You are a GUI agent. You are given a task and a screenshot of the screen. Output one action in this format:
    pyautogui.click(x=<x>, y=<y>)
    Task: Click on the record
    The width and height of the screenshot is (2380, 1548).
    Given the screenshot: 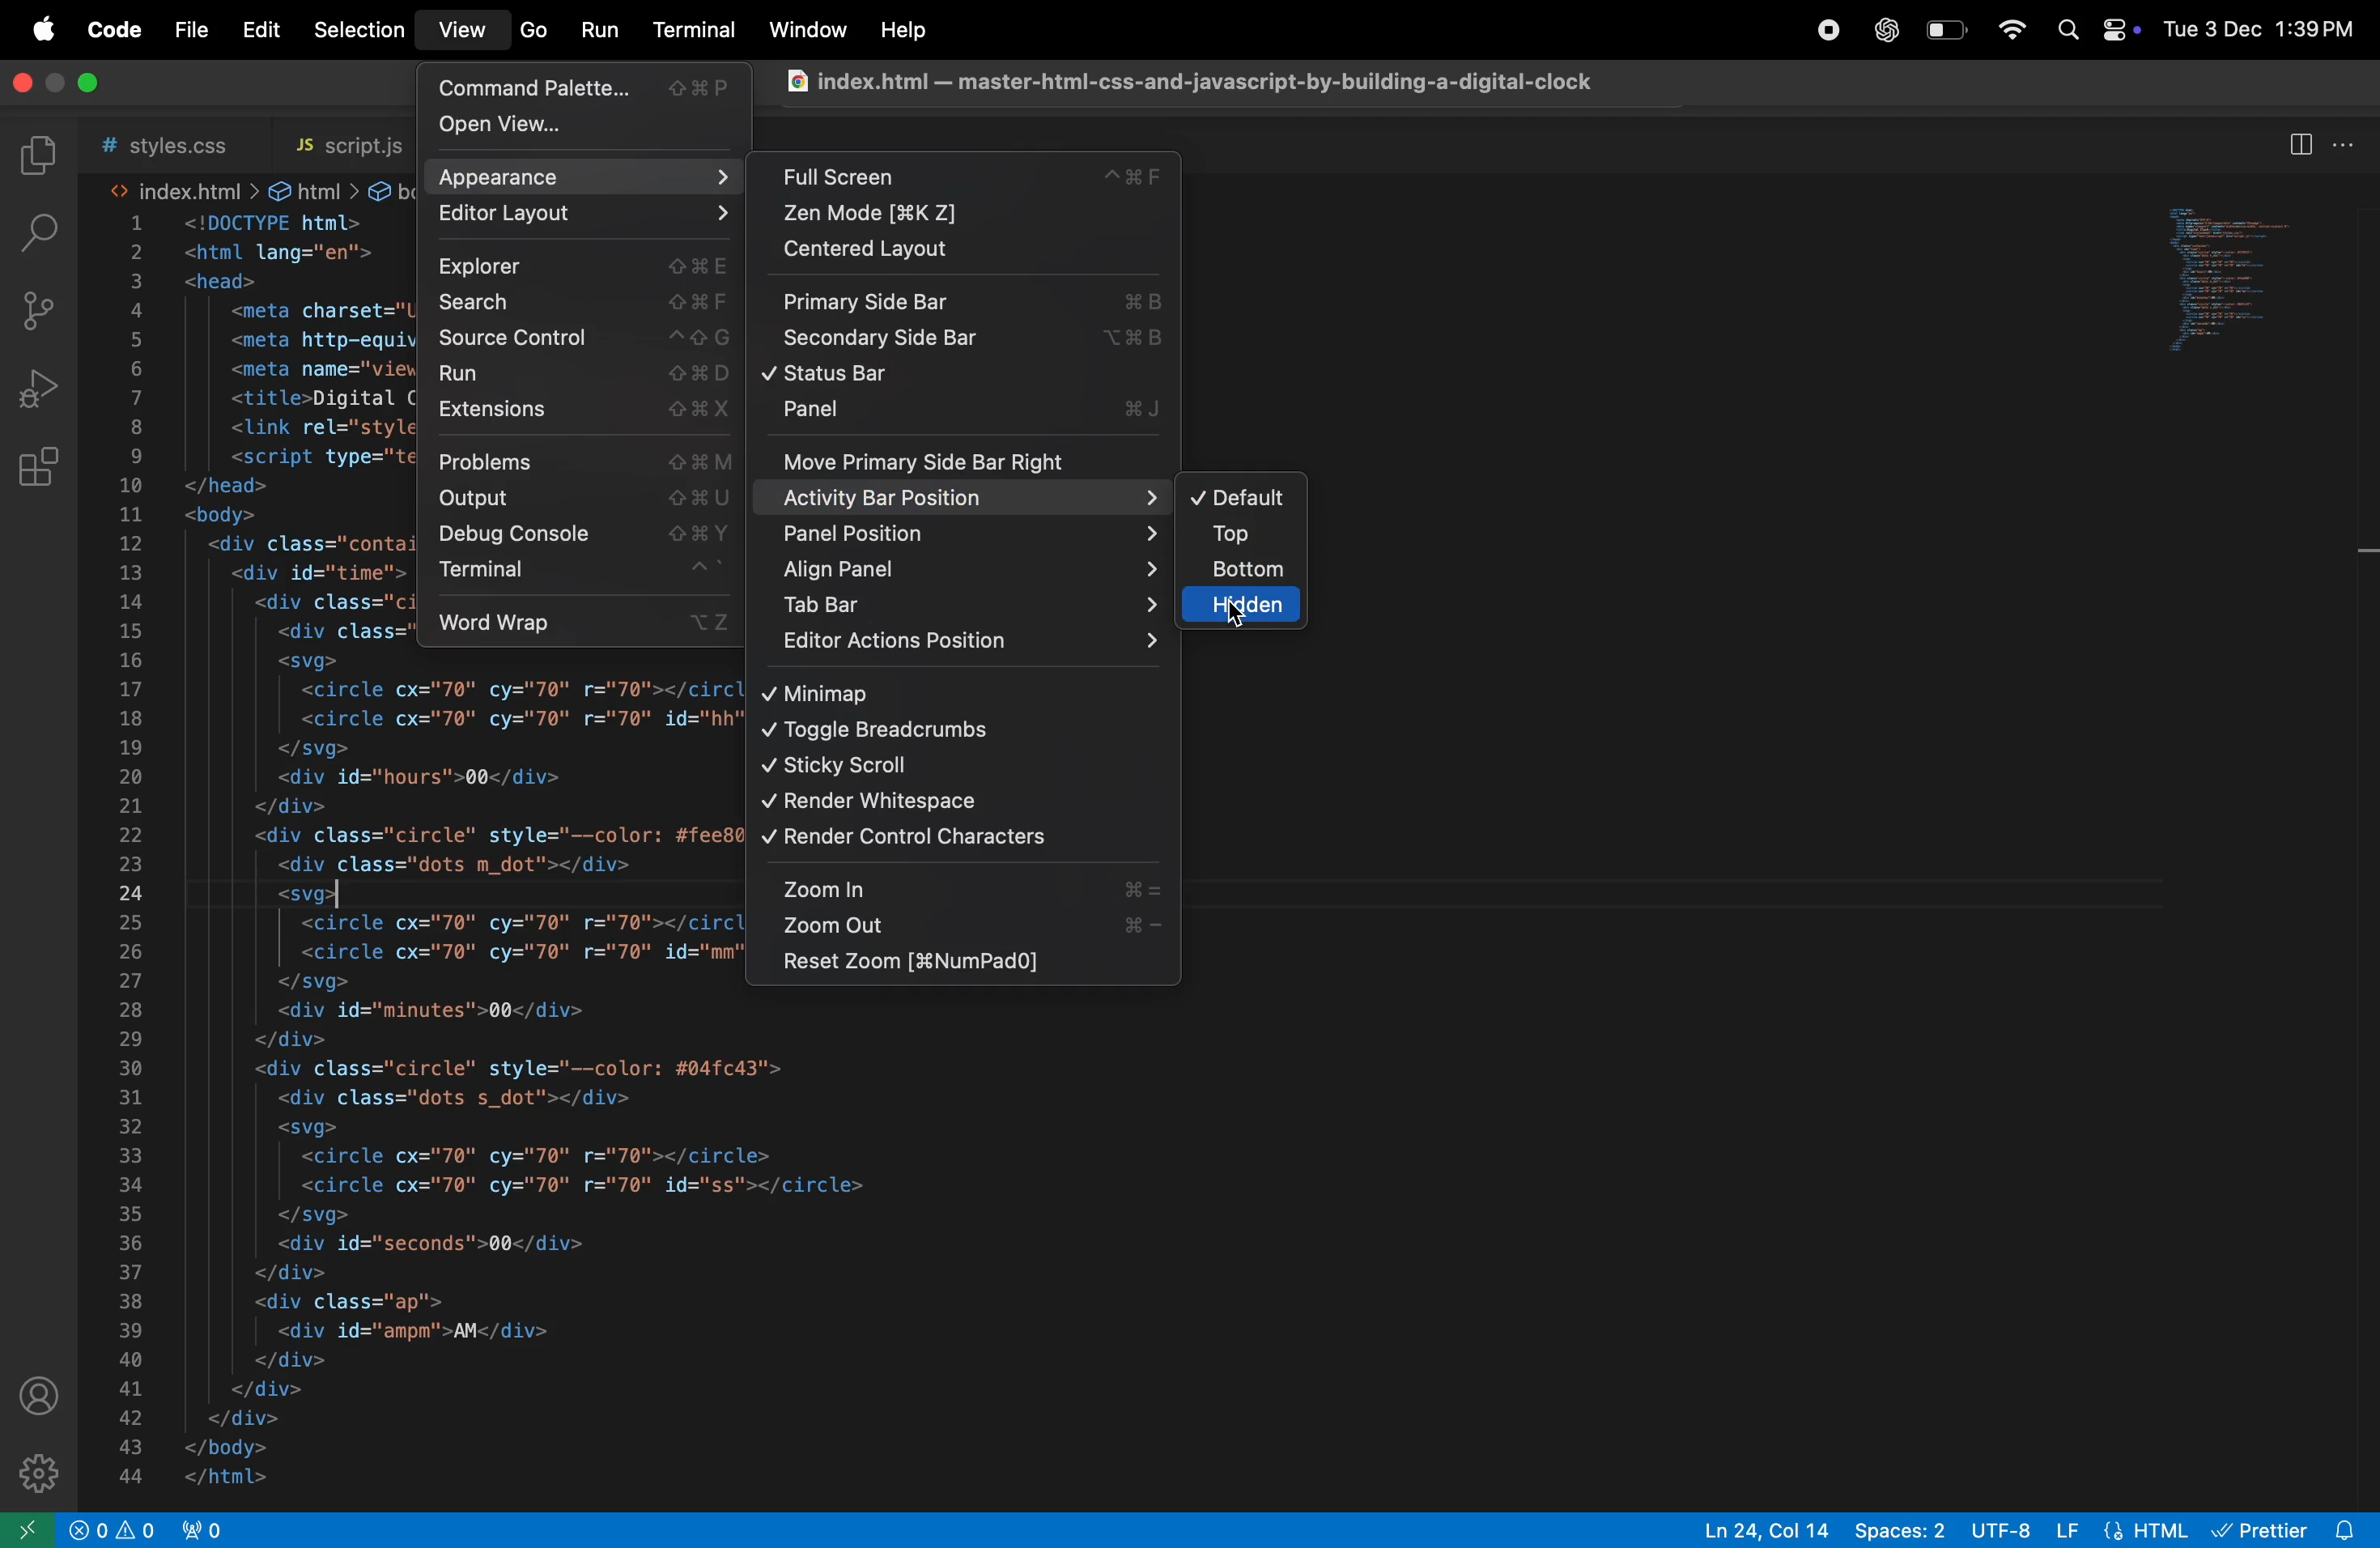 What is the action you would take?
    pyautogui.click(x=1818, y=31)
    